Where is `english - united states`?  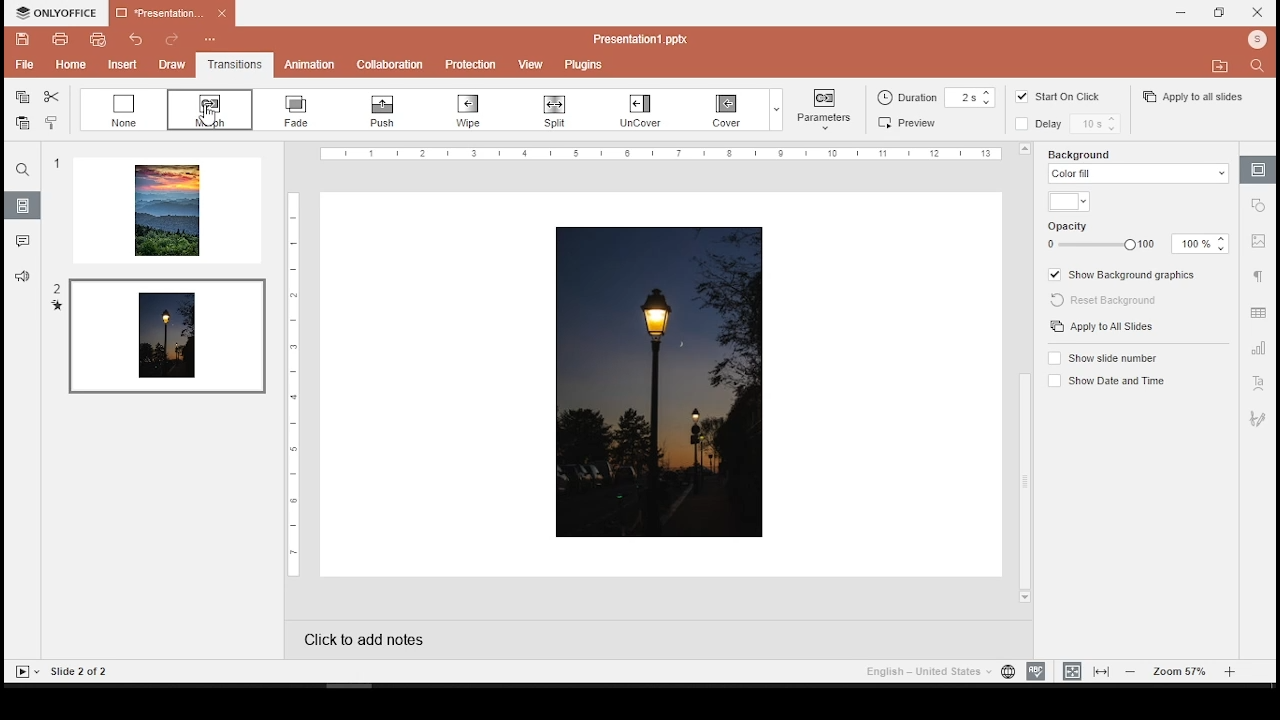
english - united states is located at coordinates (925, 674).